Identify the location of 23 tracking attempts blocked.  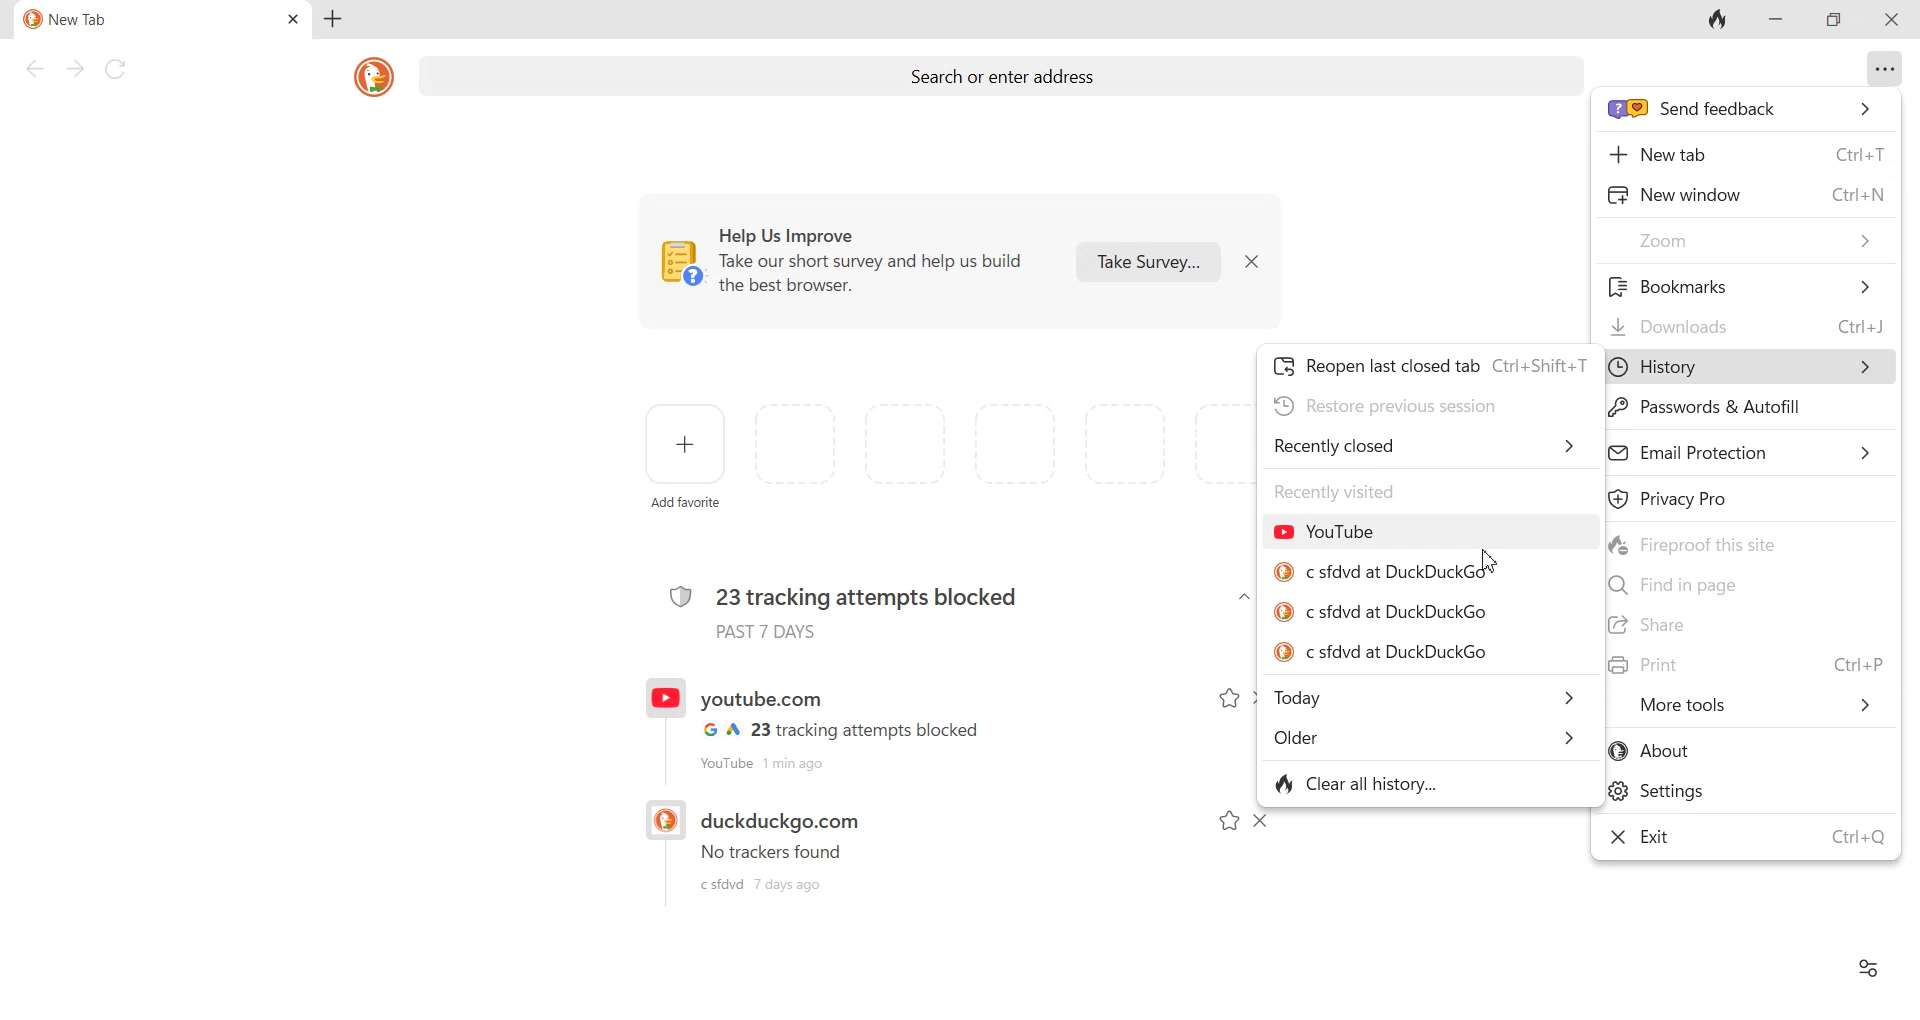
(844, 607).